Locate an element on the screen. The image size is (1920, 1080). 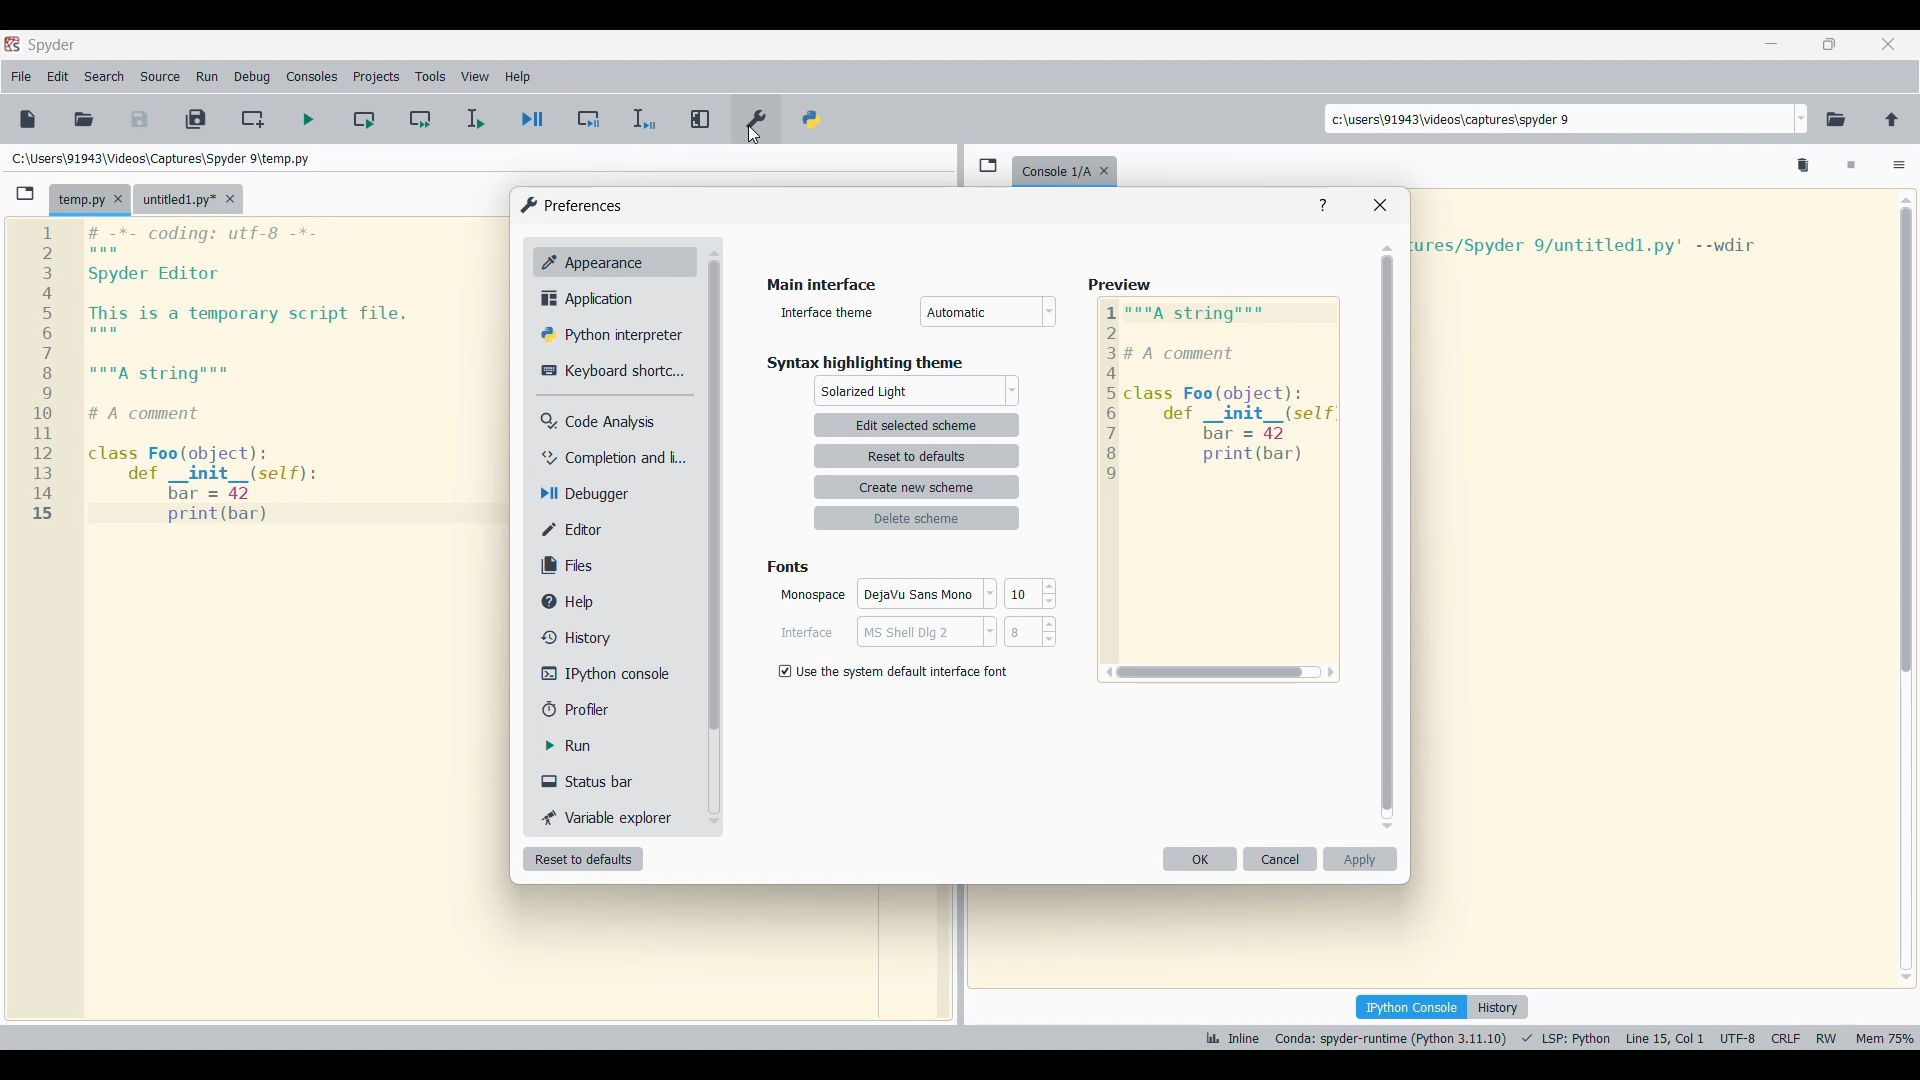
Help is located at coordinates (1323, 205).